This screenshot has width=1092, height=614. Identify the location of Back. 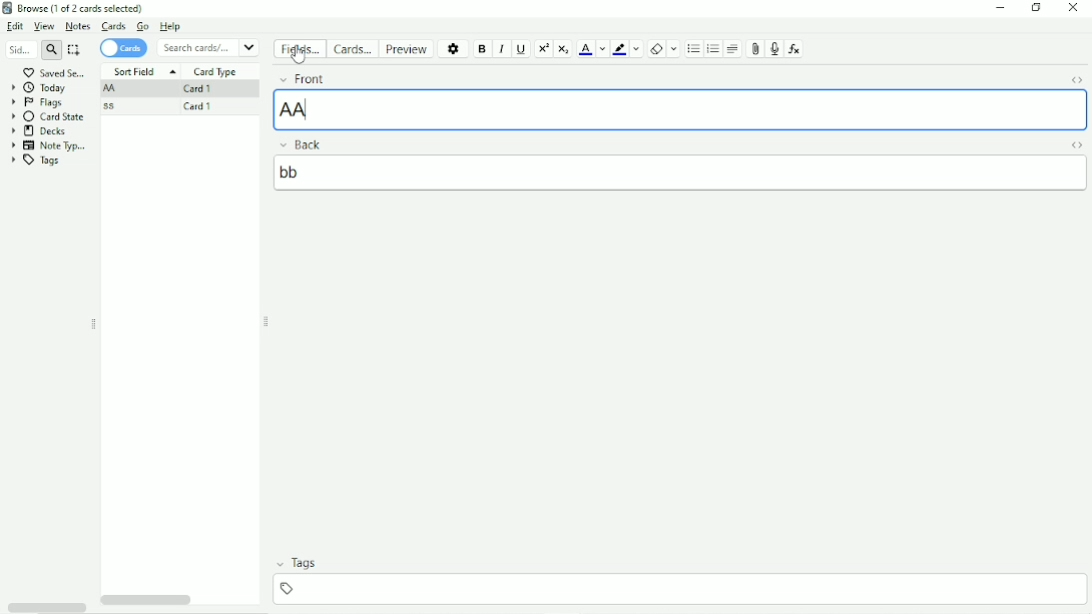
(313, 144).